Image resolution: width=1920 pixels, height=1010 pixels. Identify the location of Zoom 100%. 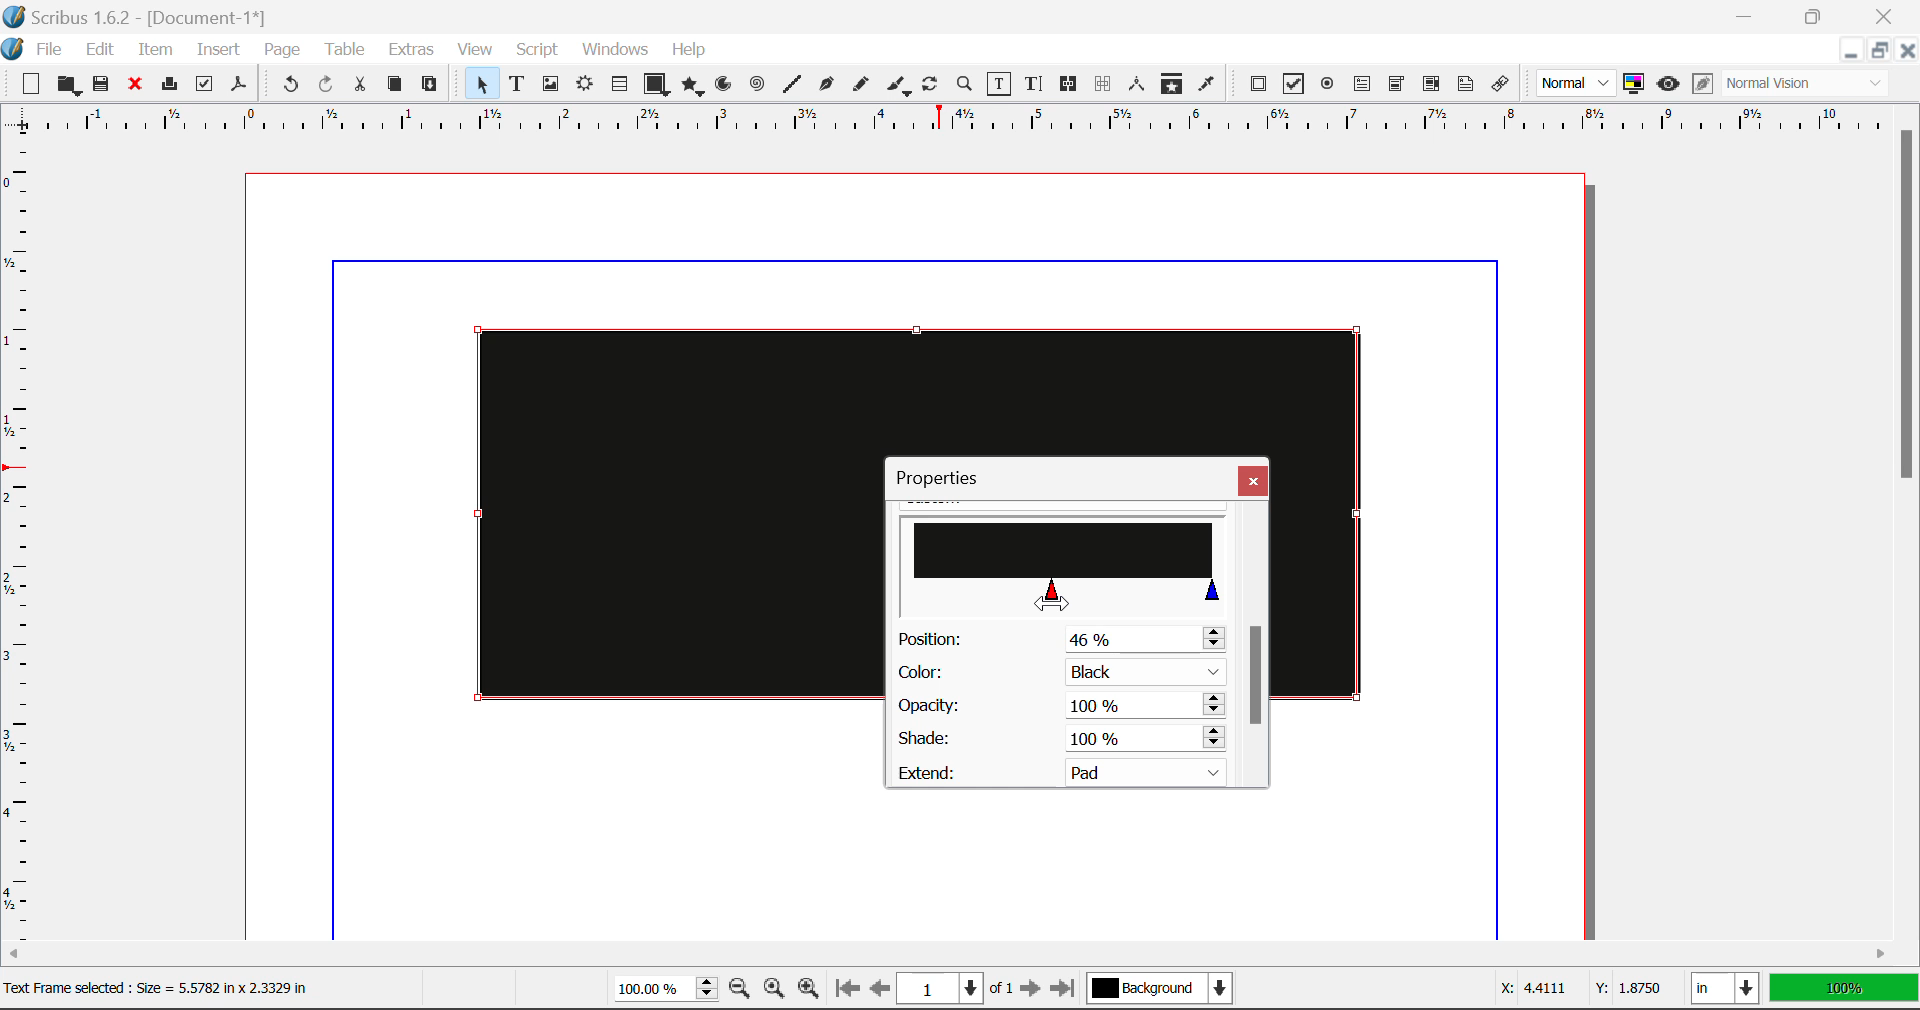
(666, 991).